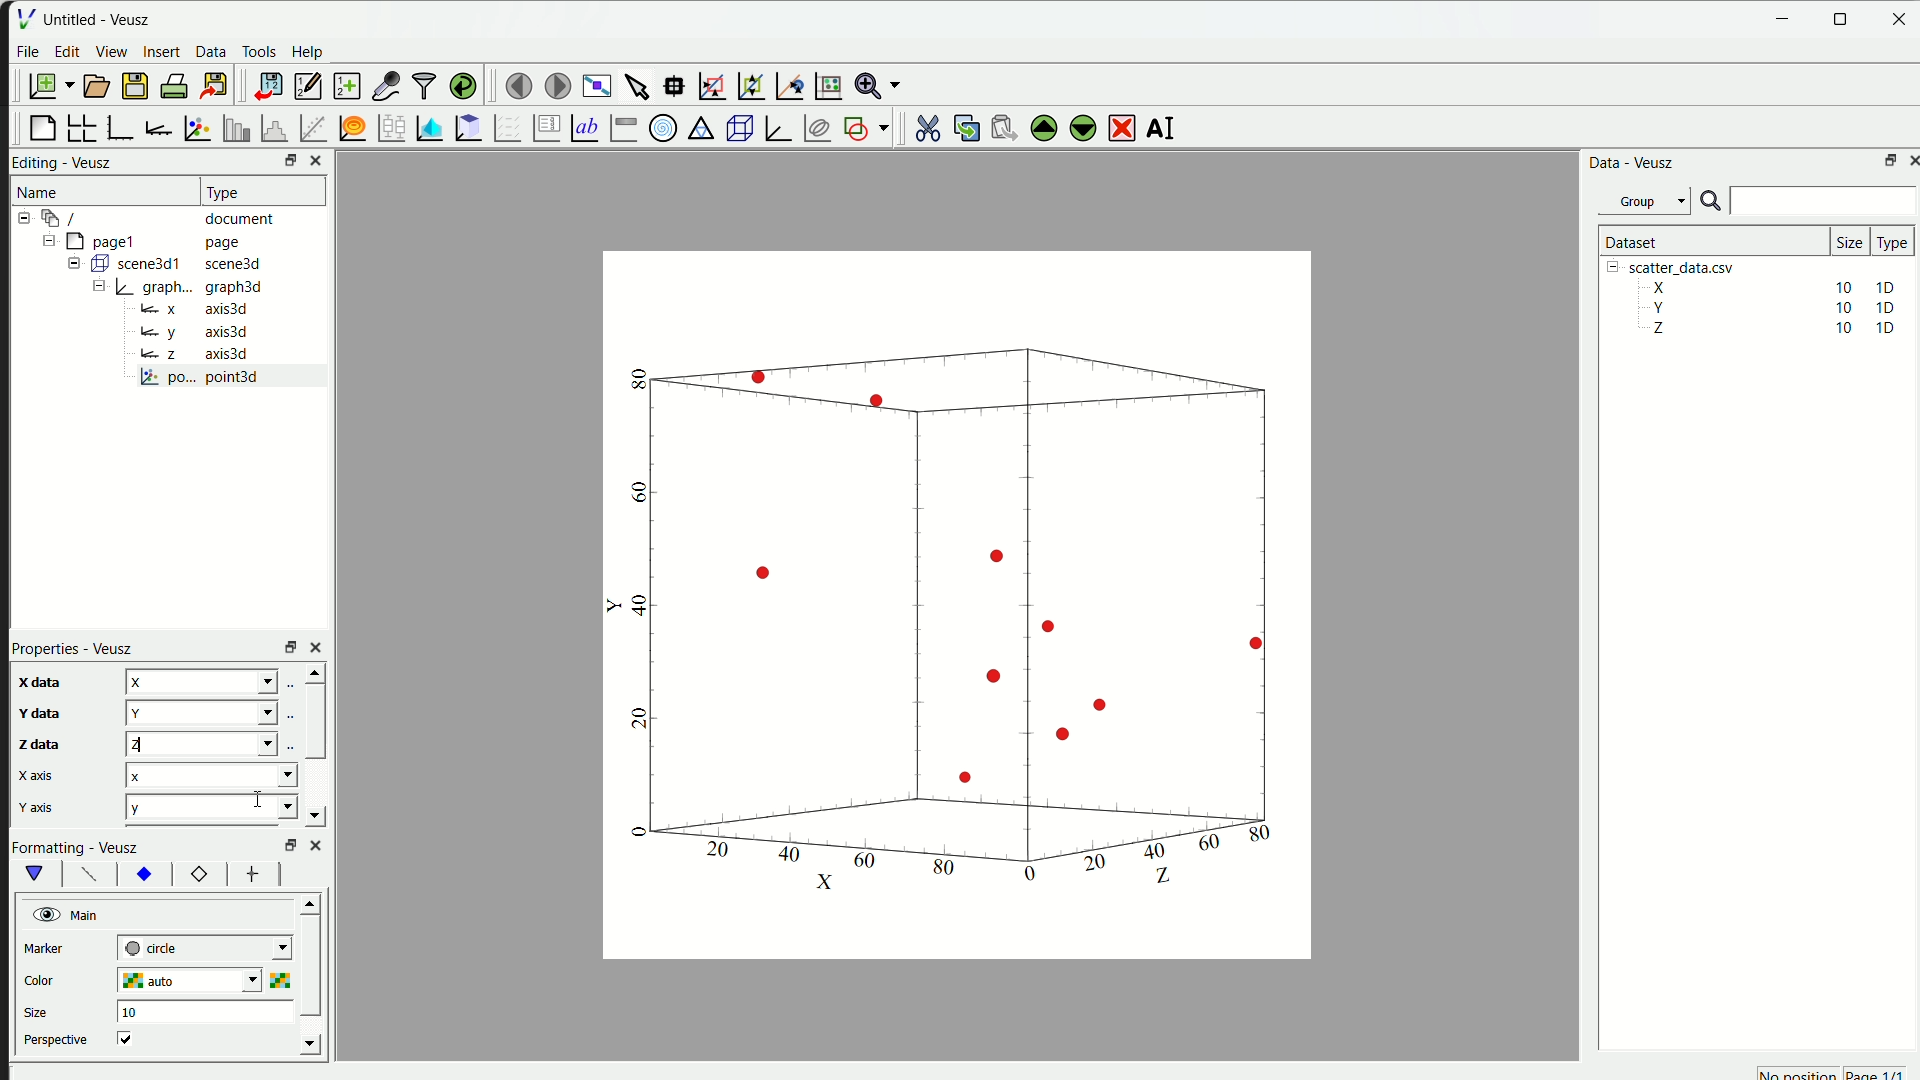 The width and height of the screenshot is (1920, 1080). I want to click on new document, so click(46, 84).